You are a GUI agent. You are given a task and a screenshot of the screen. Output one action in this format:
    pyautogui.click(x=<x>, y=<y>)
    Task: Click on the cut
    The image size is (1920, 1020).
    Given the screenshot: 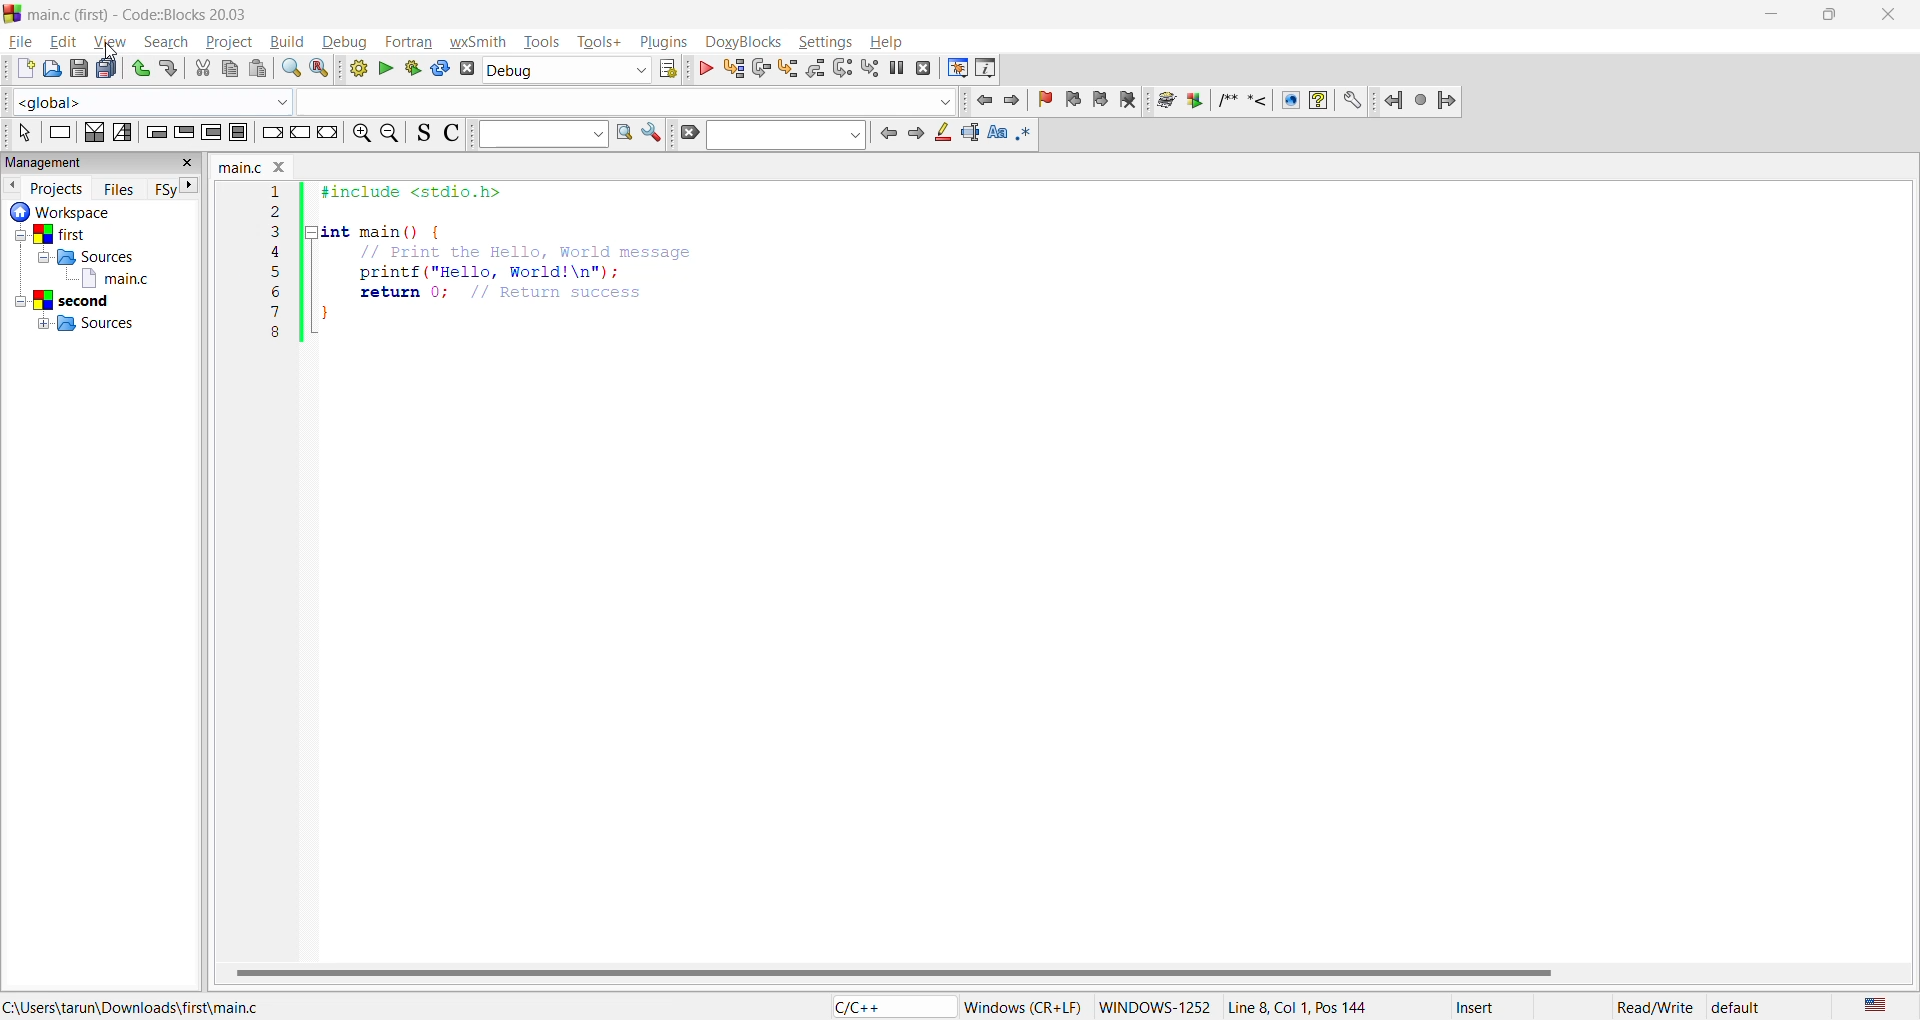 What is the action you would take?
    pyautogui.click(x=200, y=70)
    